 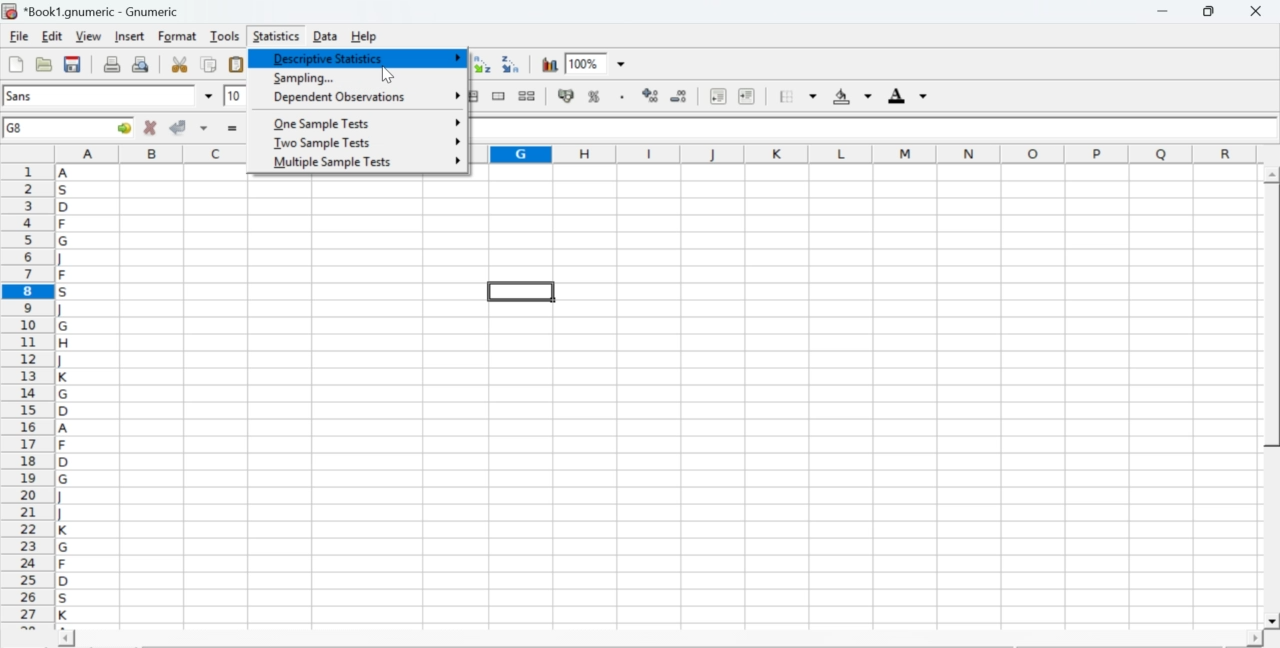 What do you see at coordinates (141, 63) in the screenshot?
I see `print preview` at bounding box center [141, 63].